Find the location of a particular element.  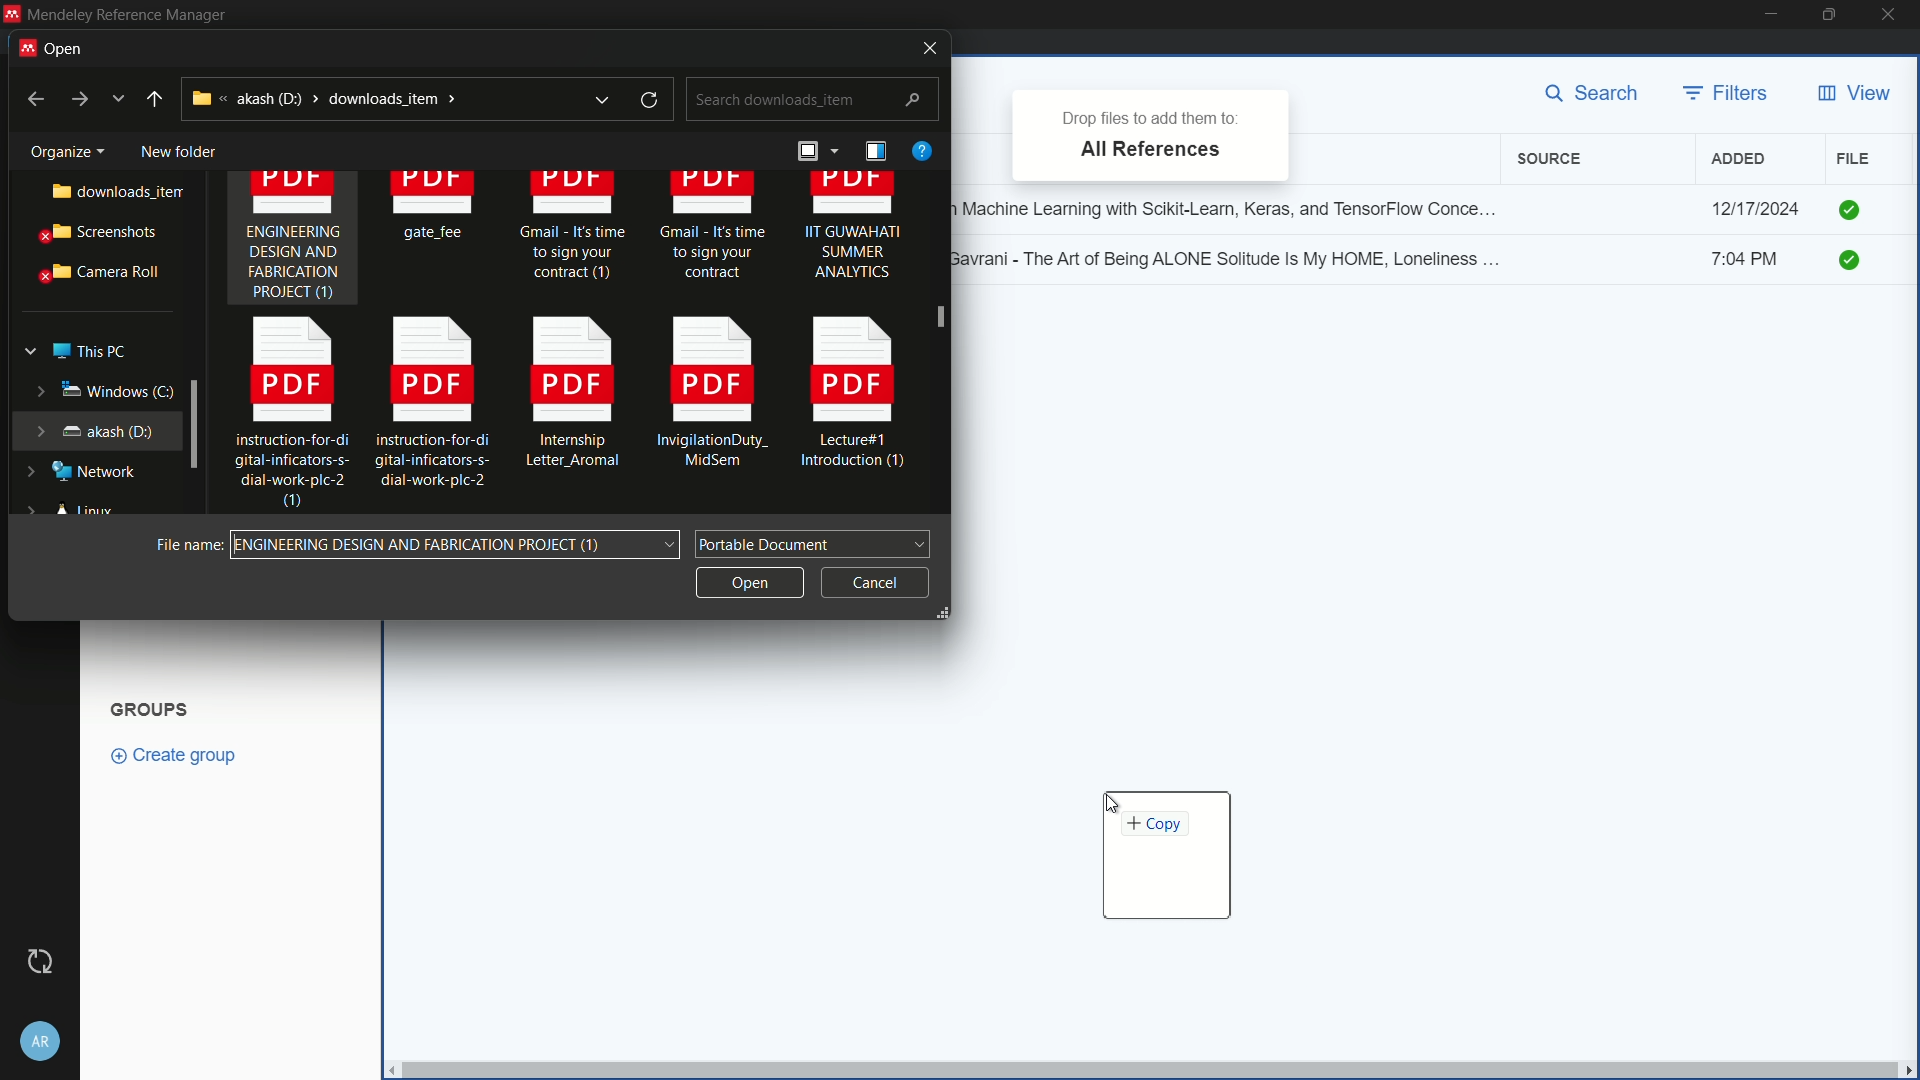

view is located at coordinates (1853, 94).